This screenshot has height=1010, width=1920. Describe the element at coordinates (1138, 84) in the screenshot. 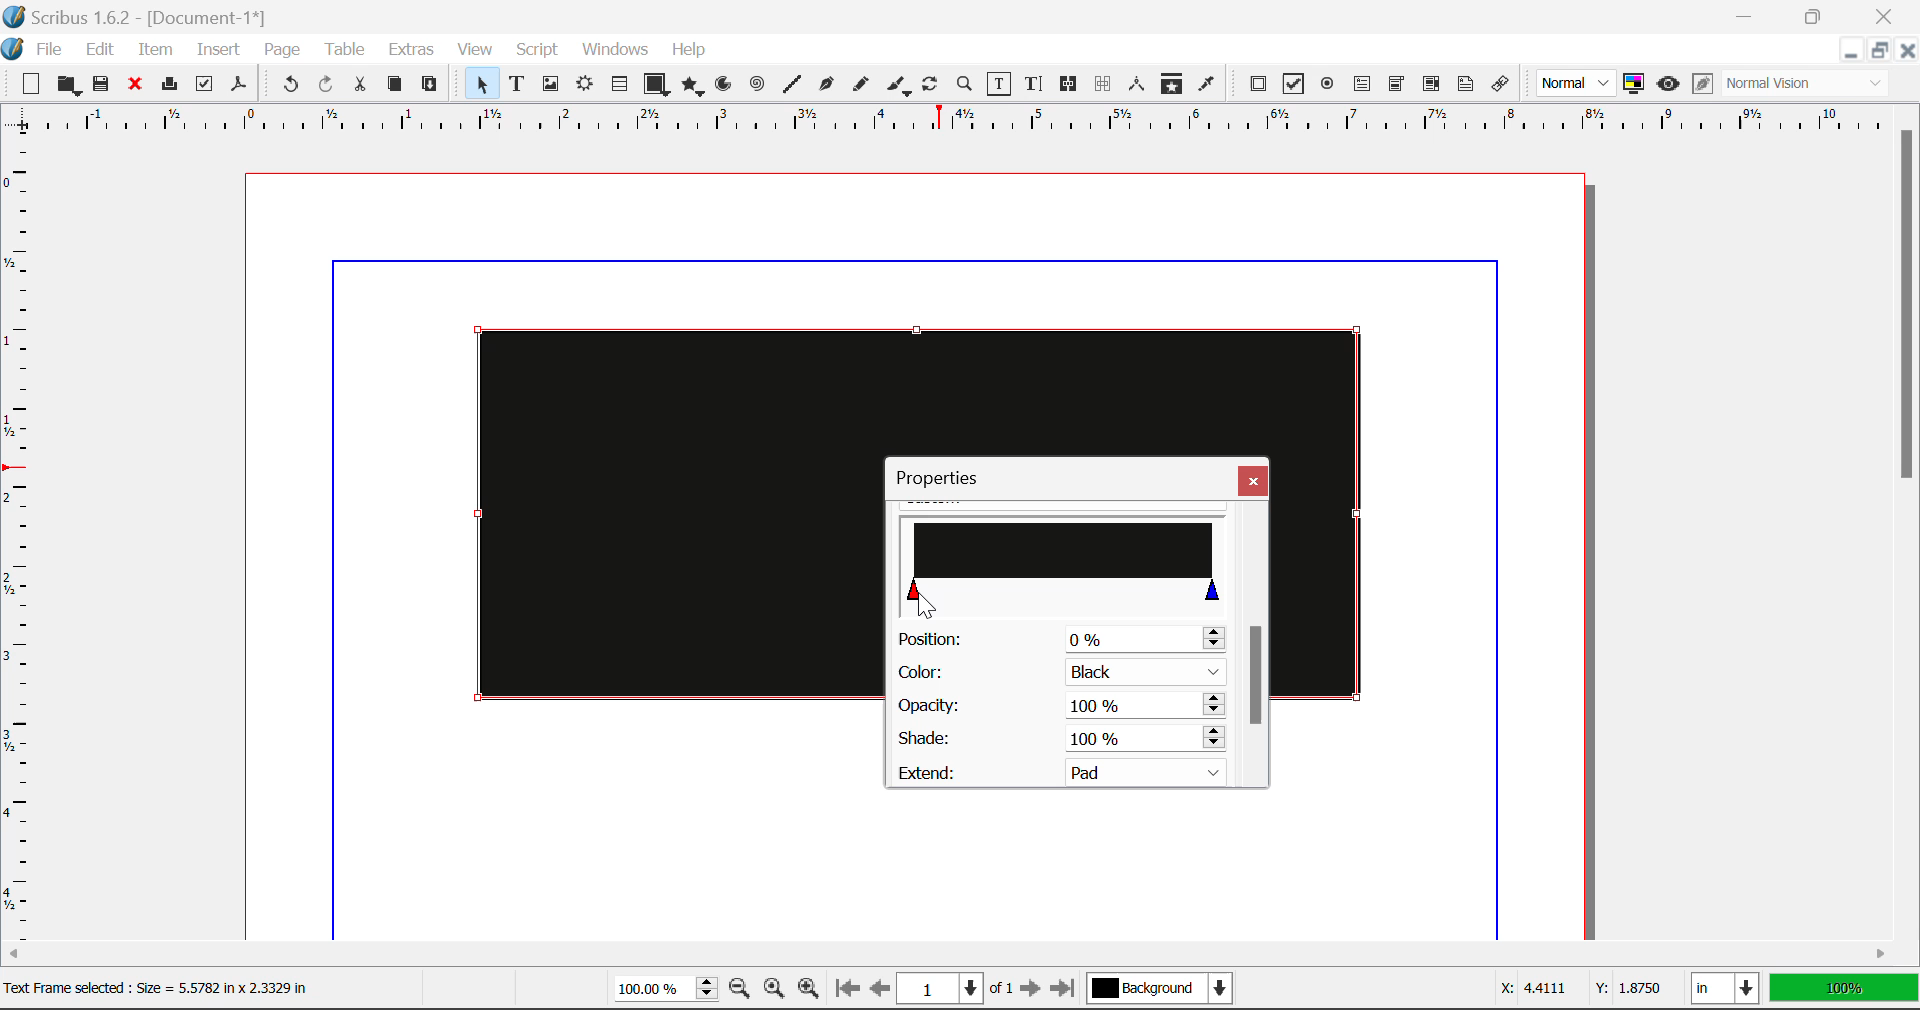

I see `Measurements` at that location.